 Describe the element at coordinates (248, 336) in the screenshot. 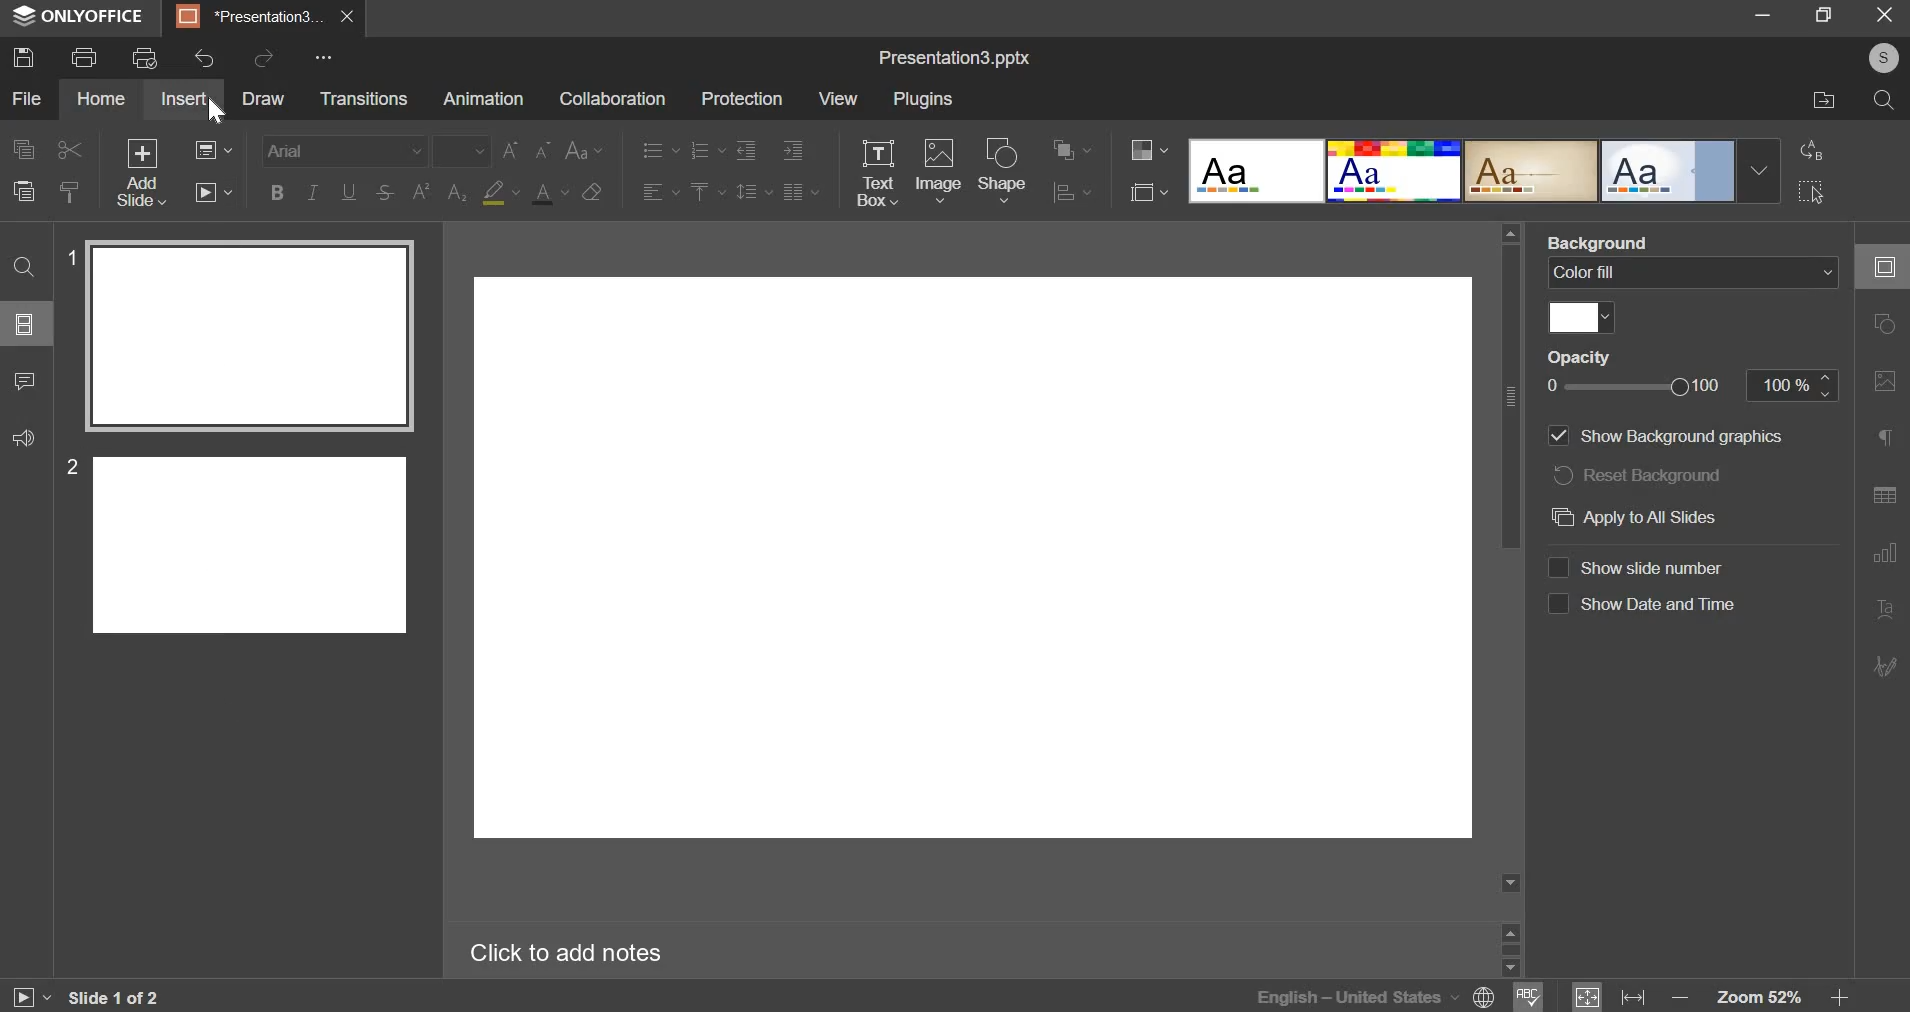

I see `slide 1 preview` at that location.